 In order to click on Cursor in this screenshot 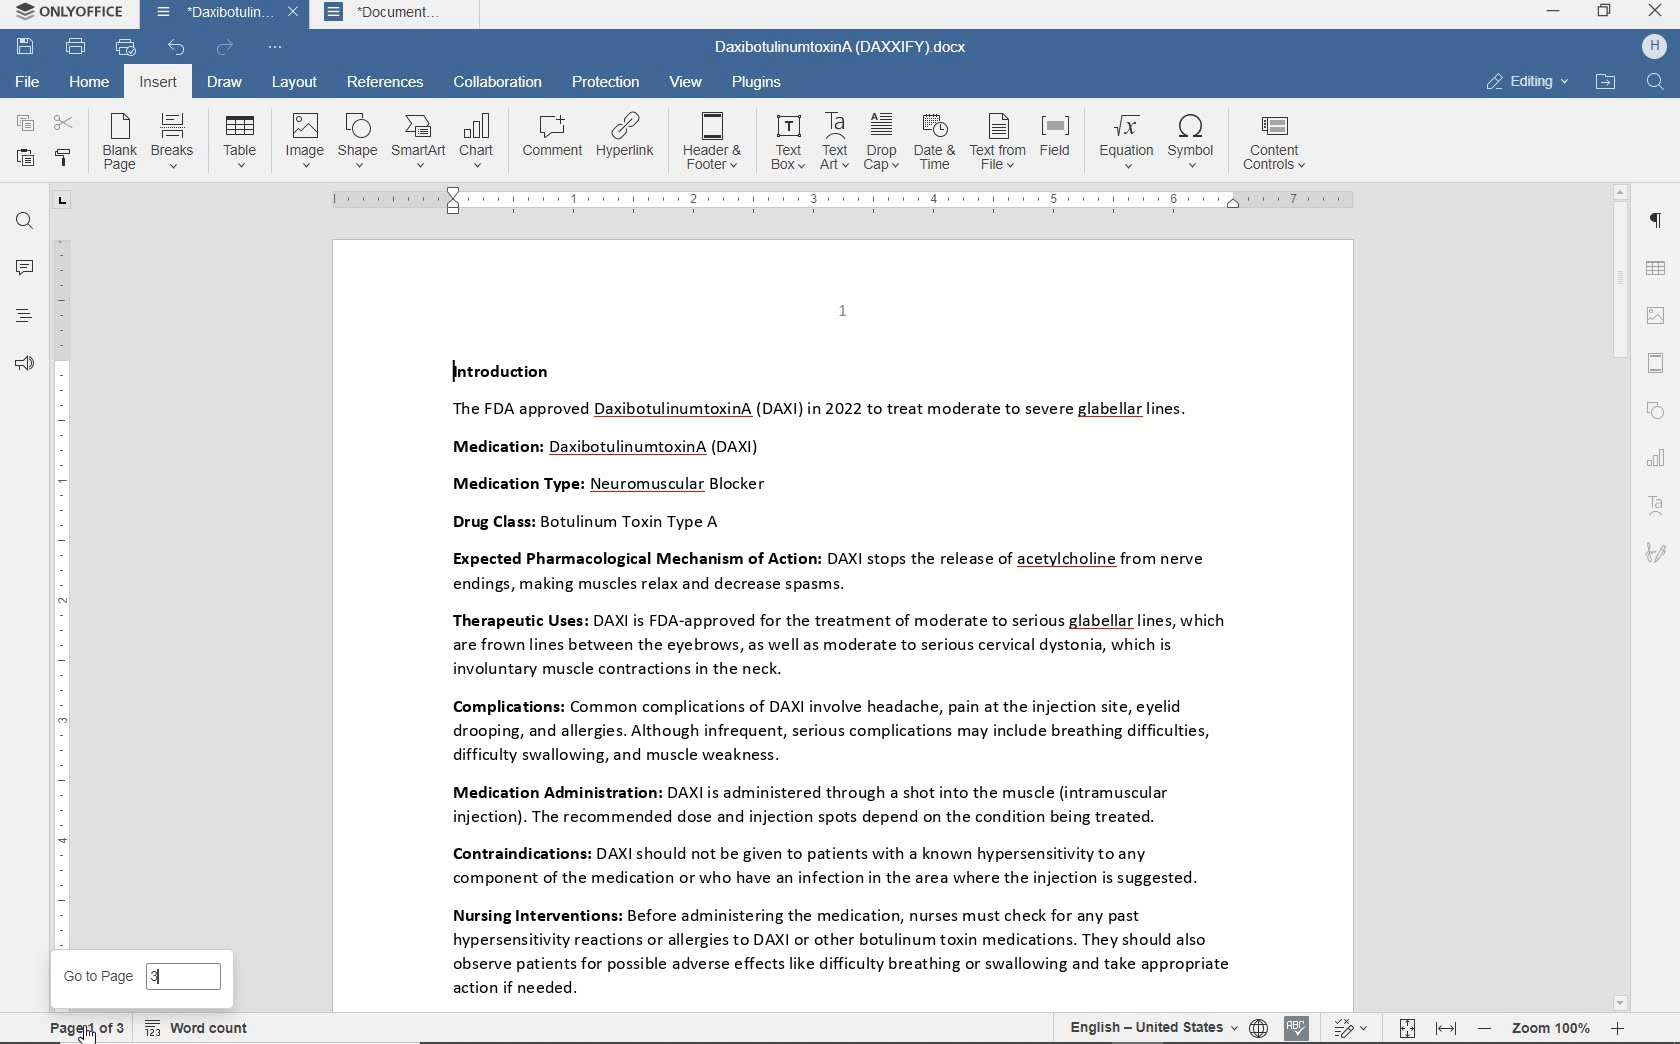, I will do `click(86, 1031)`.